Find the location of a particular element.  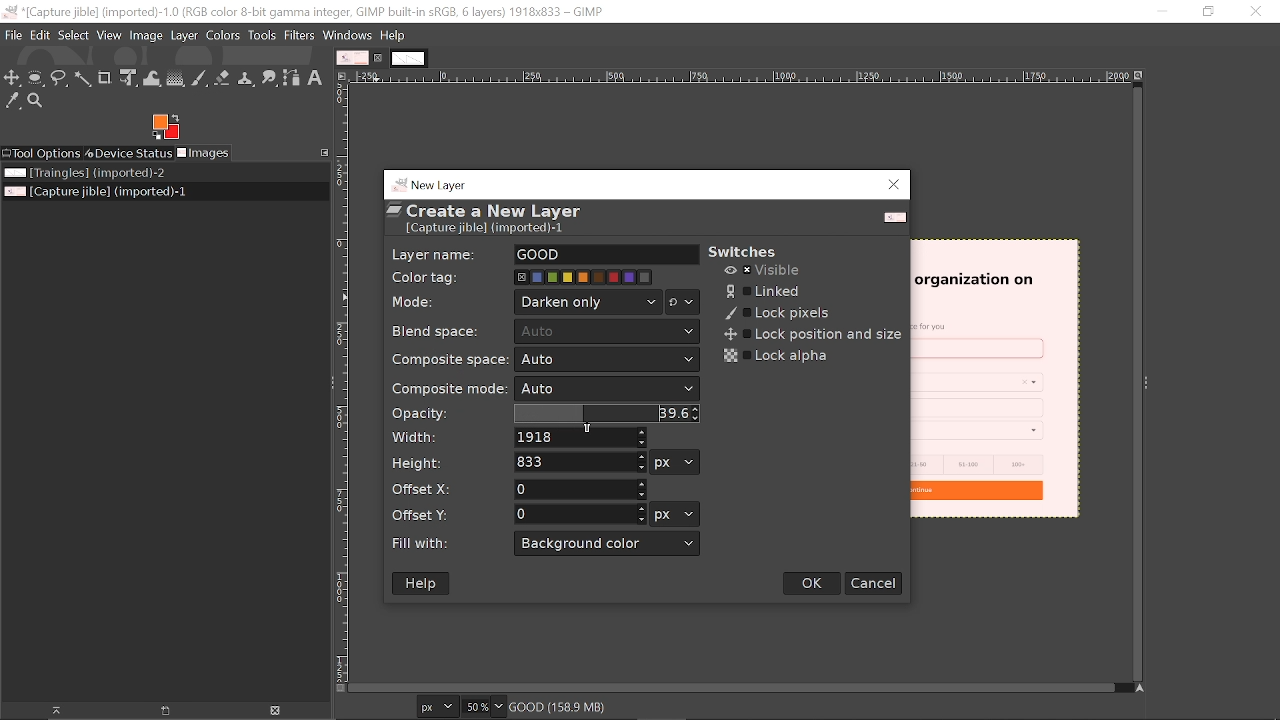

Composite space: is located at coordinates (441, 359).